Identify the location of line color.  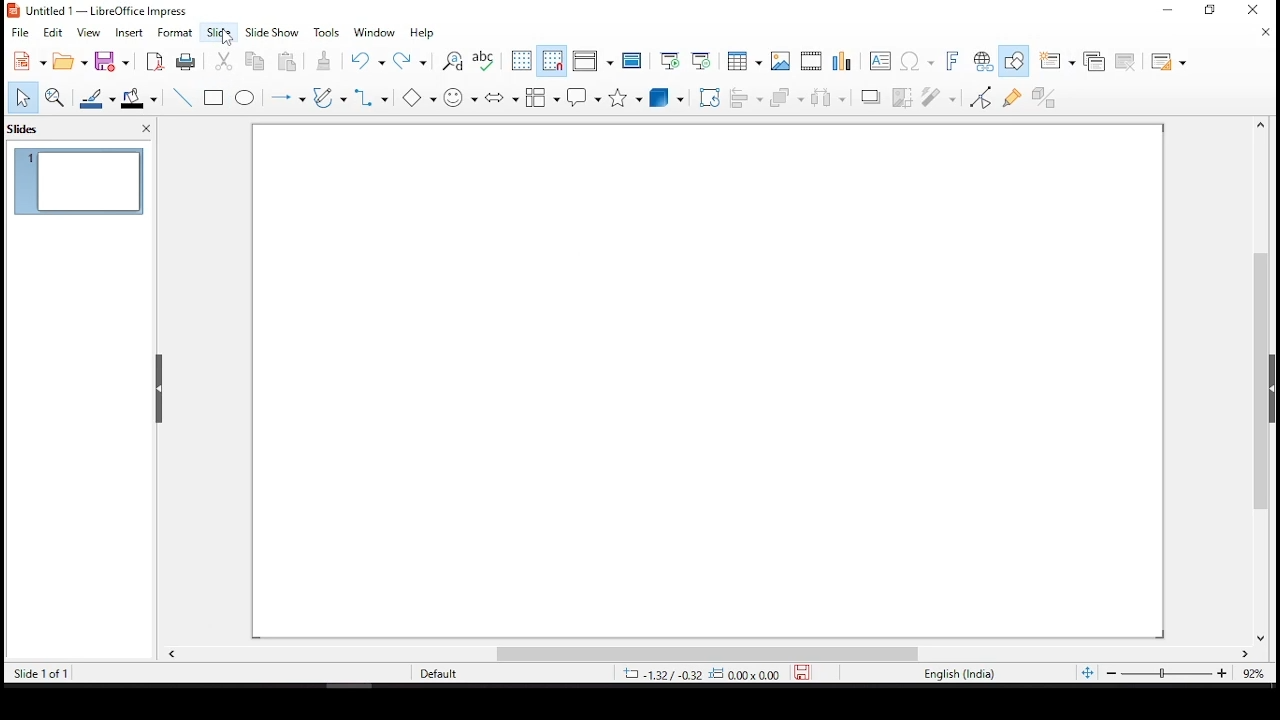
(95, 97).